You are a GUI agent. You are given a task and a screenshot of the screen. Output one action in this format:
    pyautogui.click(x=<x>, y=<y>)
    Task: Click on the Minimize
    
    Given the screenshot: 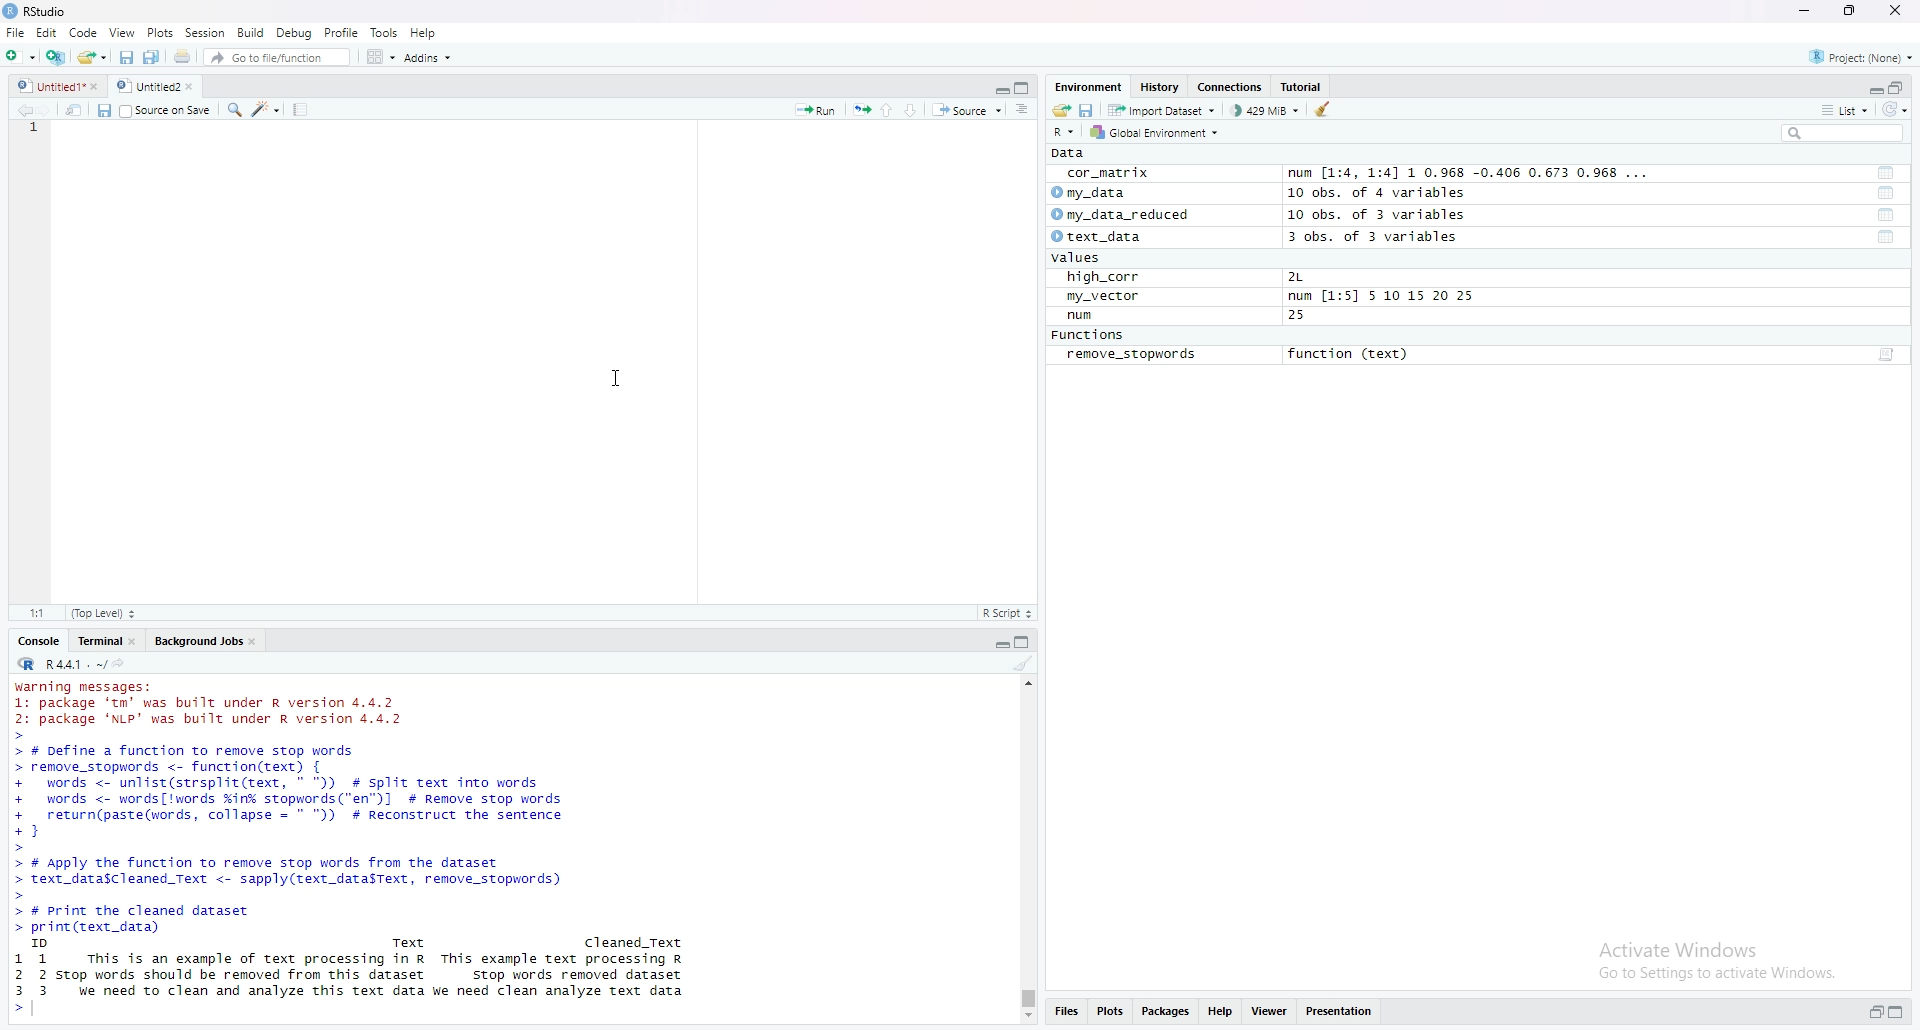 What is the action you would take?
    pyautogui.click(x=1867, y=87)
    